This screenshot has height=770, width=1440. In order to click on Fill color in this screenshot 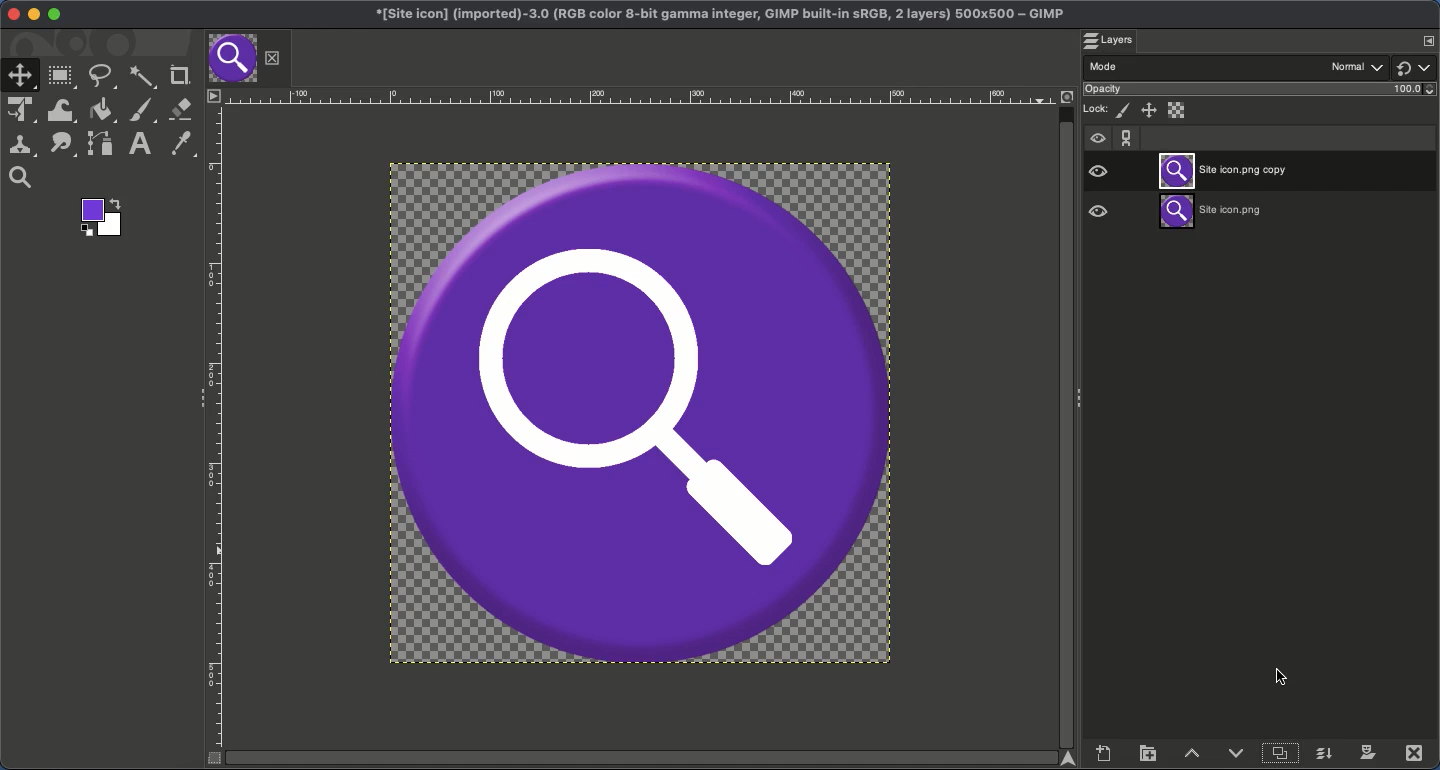, I will do `click(99, 111)`.